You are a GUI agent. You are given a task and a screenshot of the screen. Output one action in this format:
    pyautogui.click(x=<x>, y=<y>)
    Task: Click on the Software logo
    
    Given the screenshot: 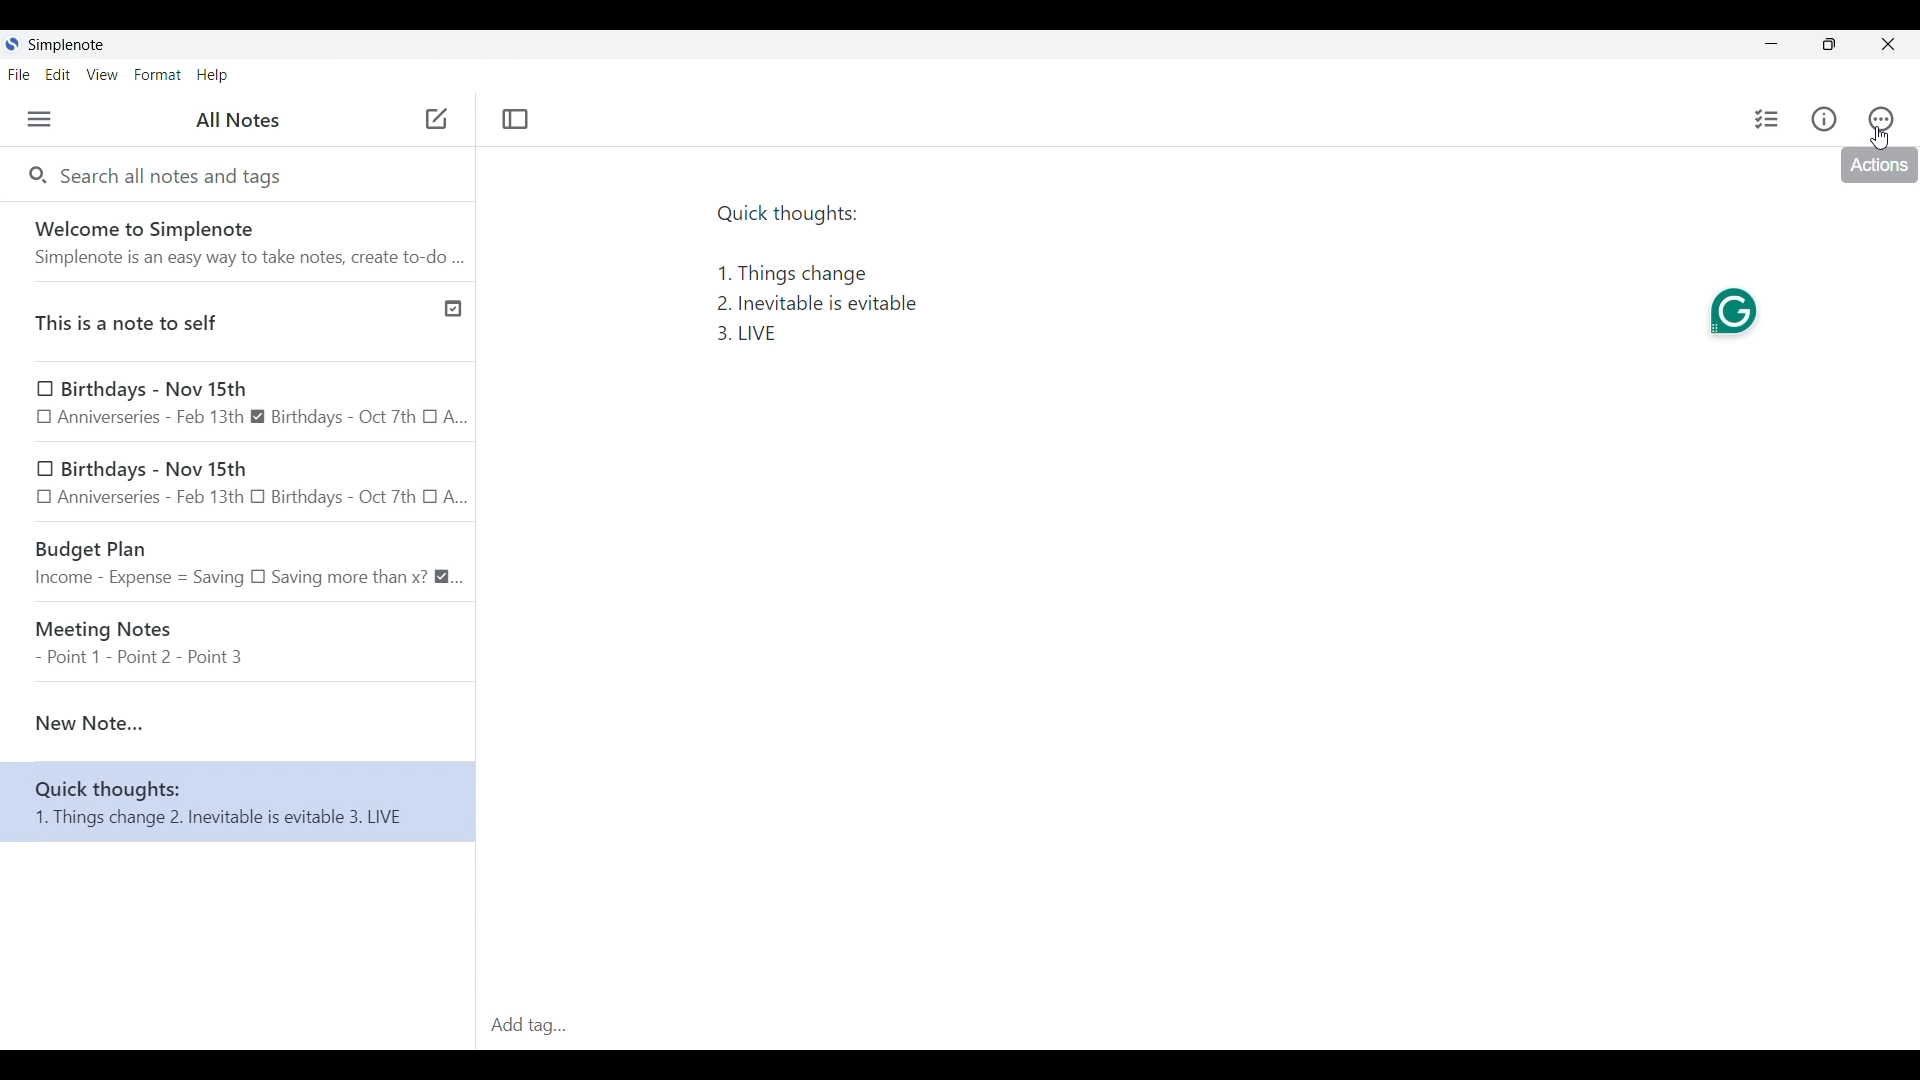 What is the action you would take?
    pyautogui.click(x=13, y=44)
    